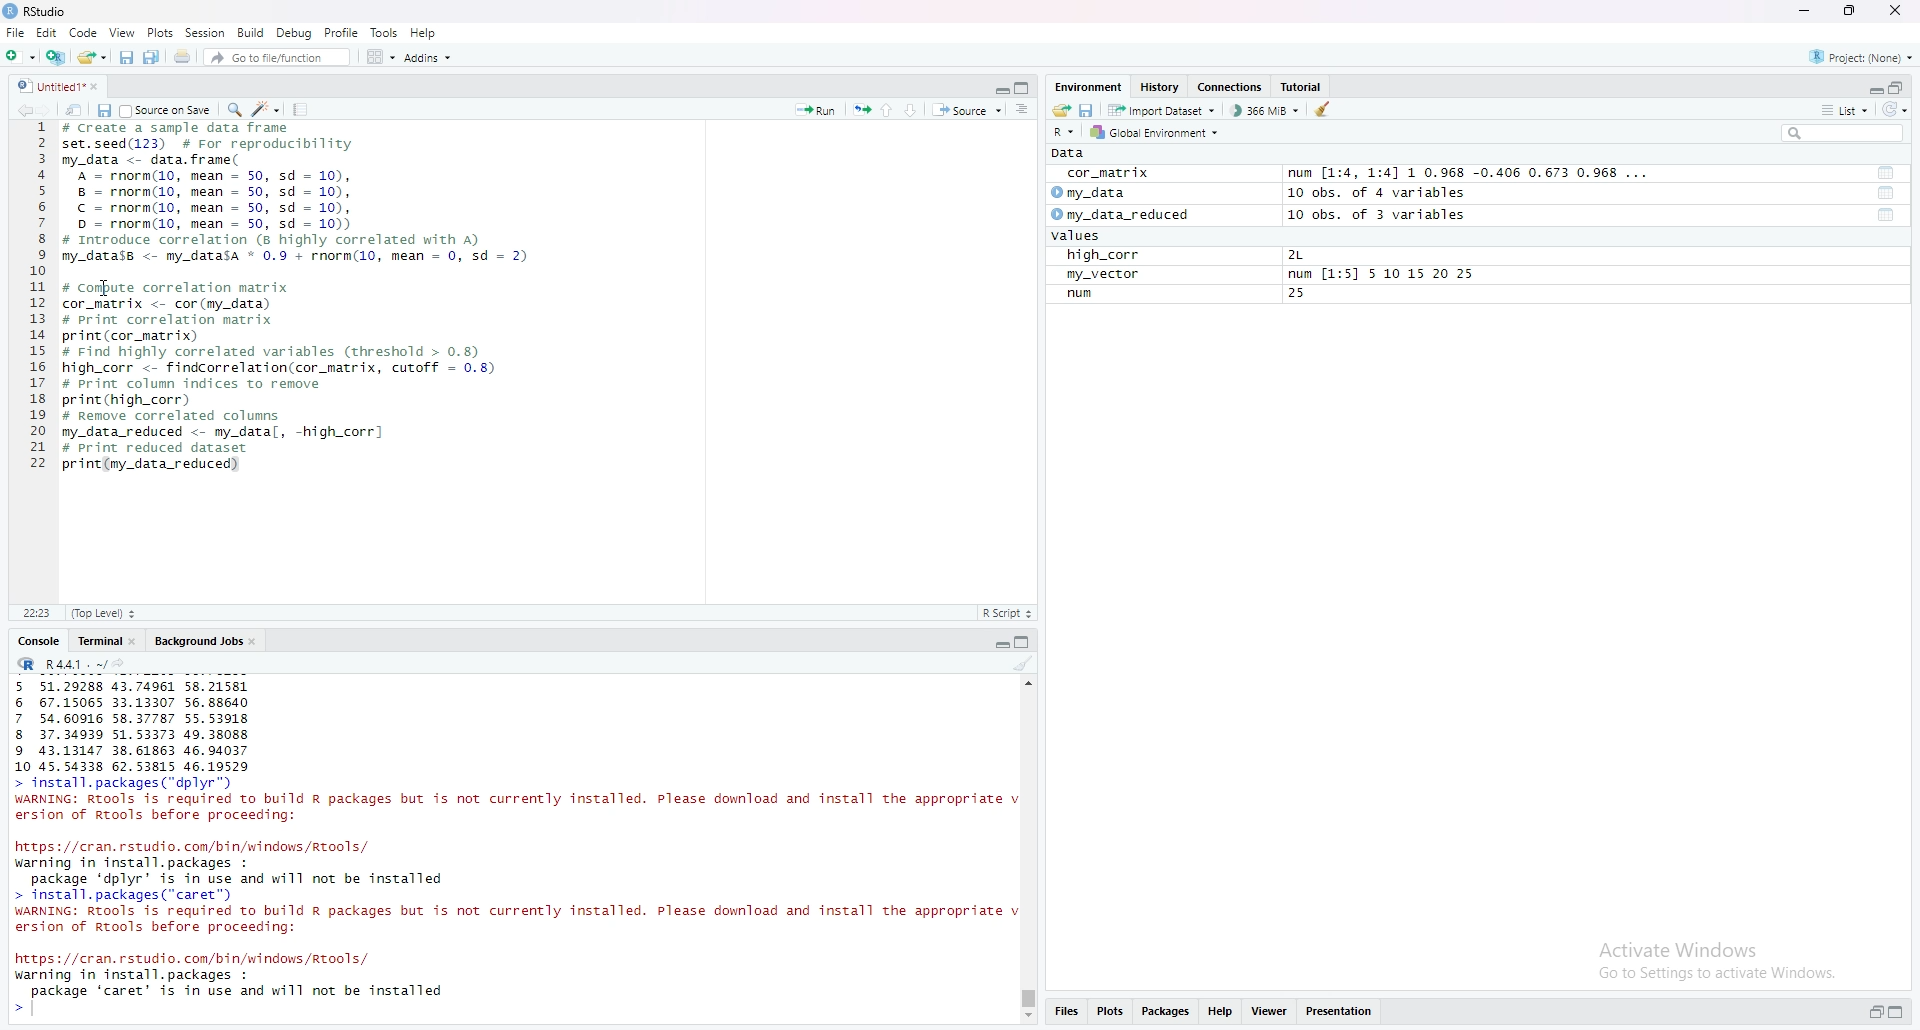  What do you see at coordinates (1889, 215) in the screenshot?
I see `tool` at bounding box center [1889, 215].